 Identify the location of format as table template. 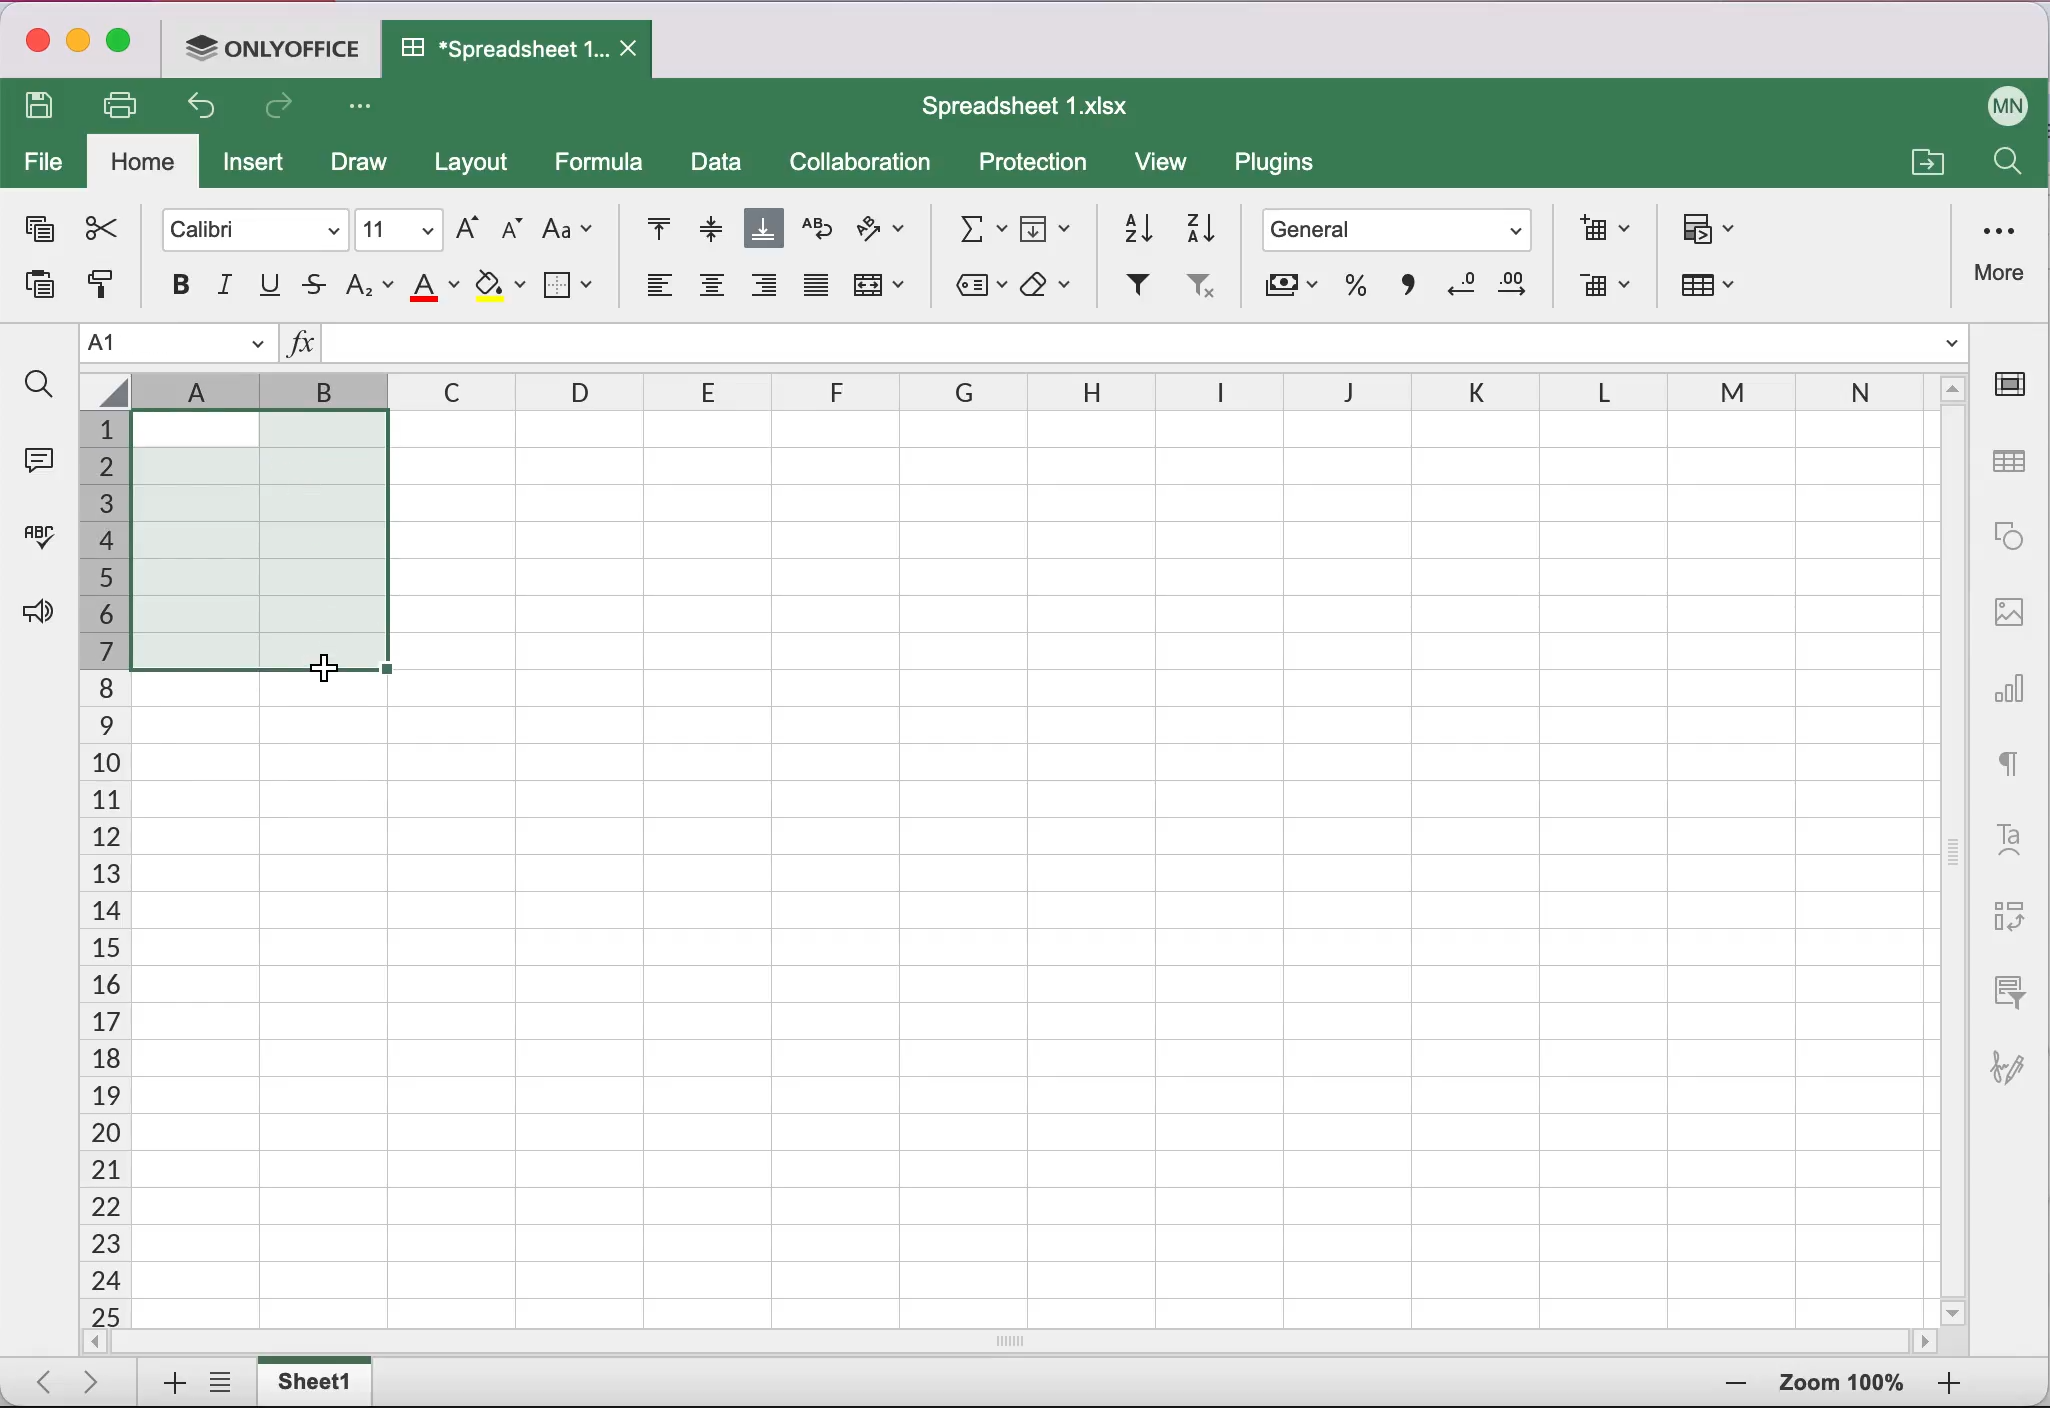
(1718, 290).